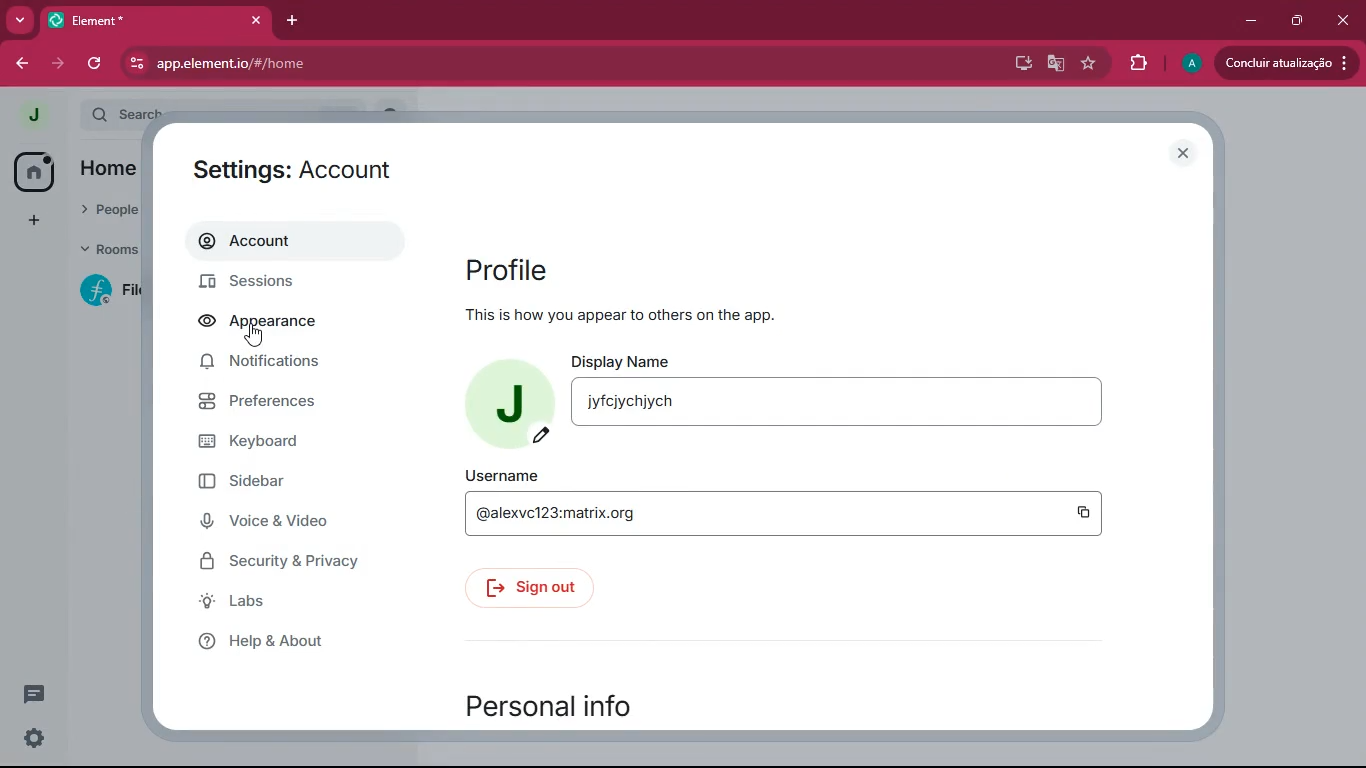 This screenshot has height=768, width=1366. Describe the element at coordinates (33, 737) in the screenshot. I see `settings` at that location.